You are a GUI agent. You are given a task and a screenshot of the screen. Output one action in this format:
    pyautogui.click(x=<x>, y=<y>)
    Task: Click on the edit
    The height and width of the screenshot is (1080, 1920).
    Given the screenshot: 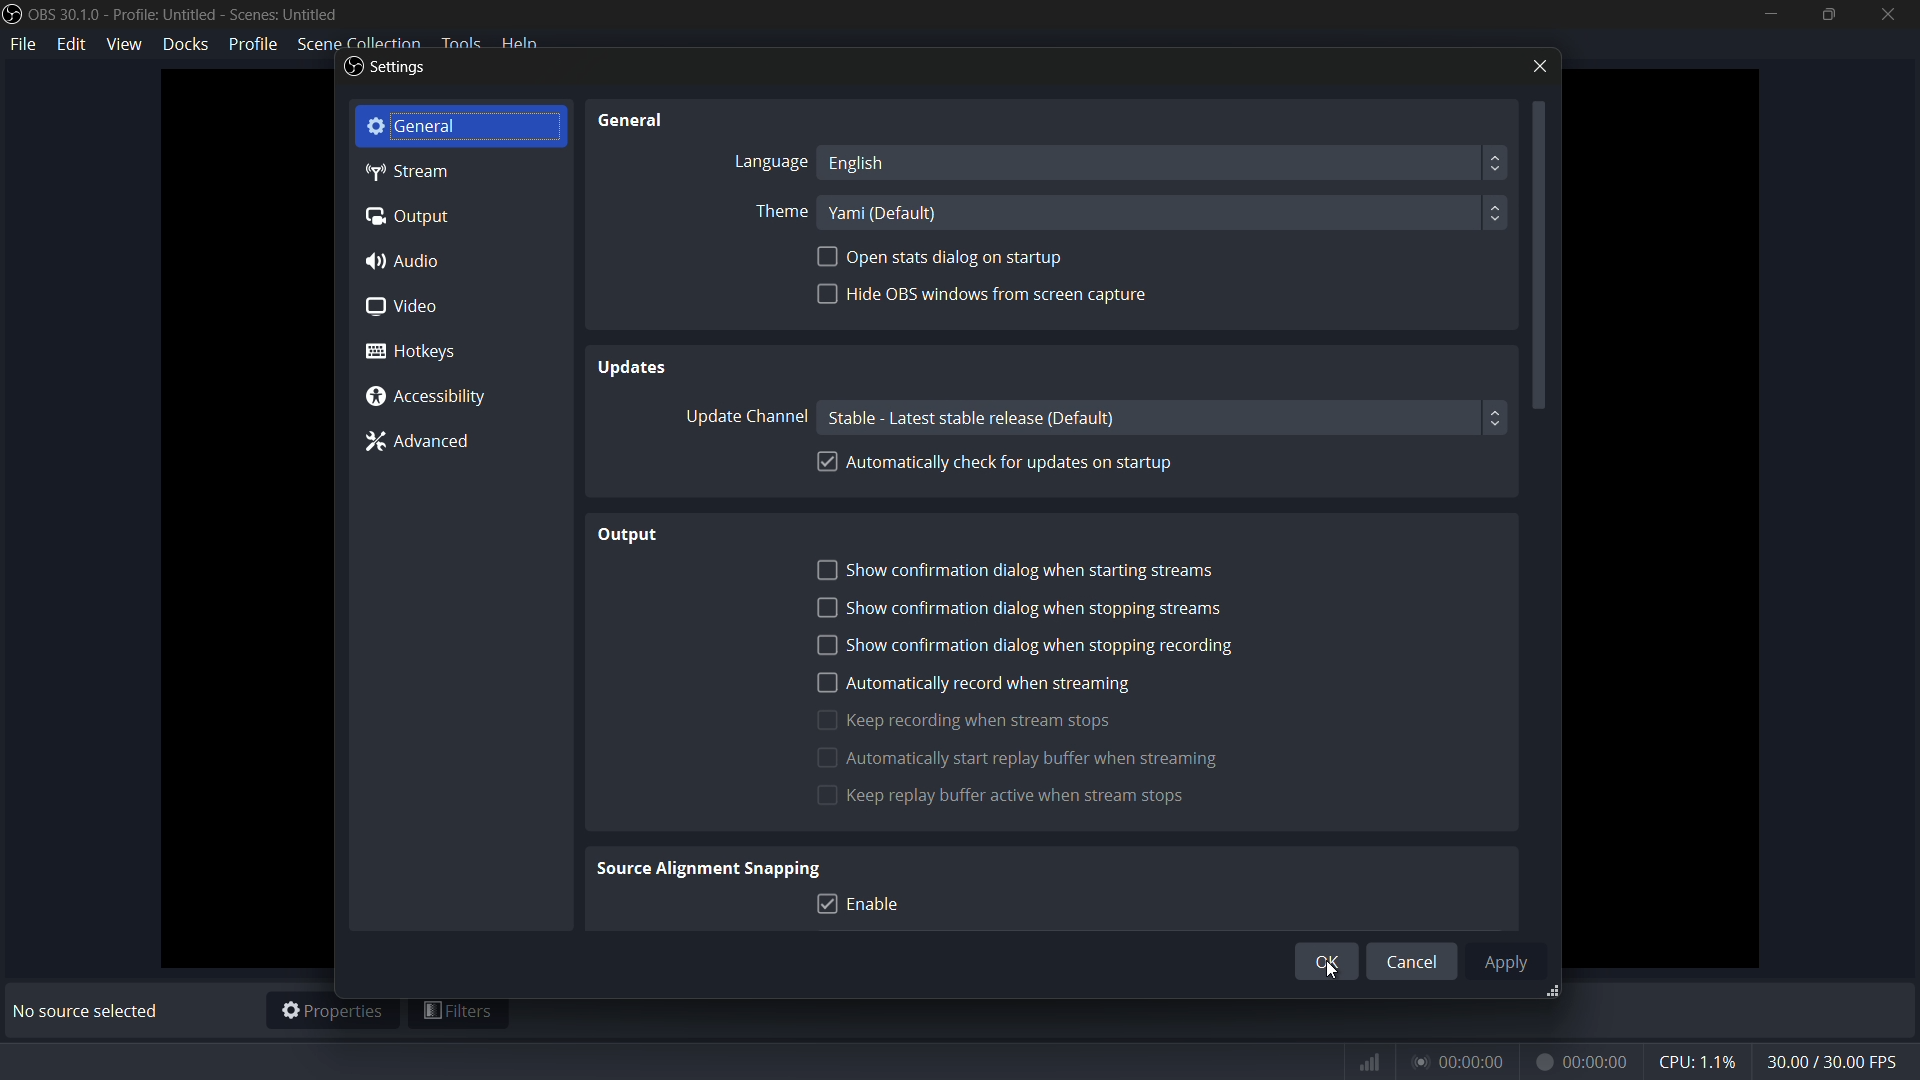 What is the action you would take?
    pyautogui.click(x=75, y=49)
    